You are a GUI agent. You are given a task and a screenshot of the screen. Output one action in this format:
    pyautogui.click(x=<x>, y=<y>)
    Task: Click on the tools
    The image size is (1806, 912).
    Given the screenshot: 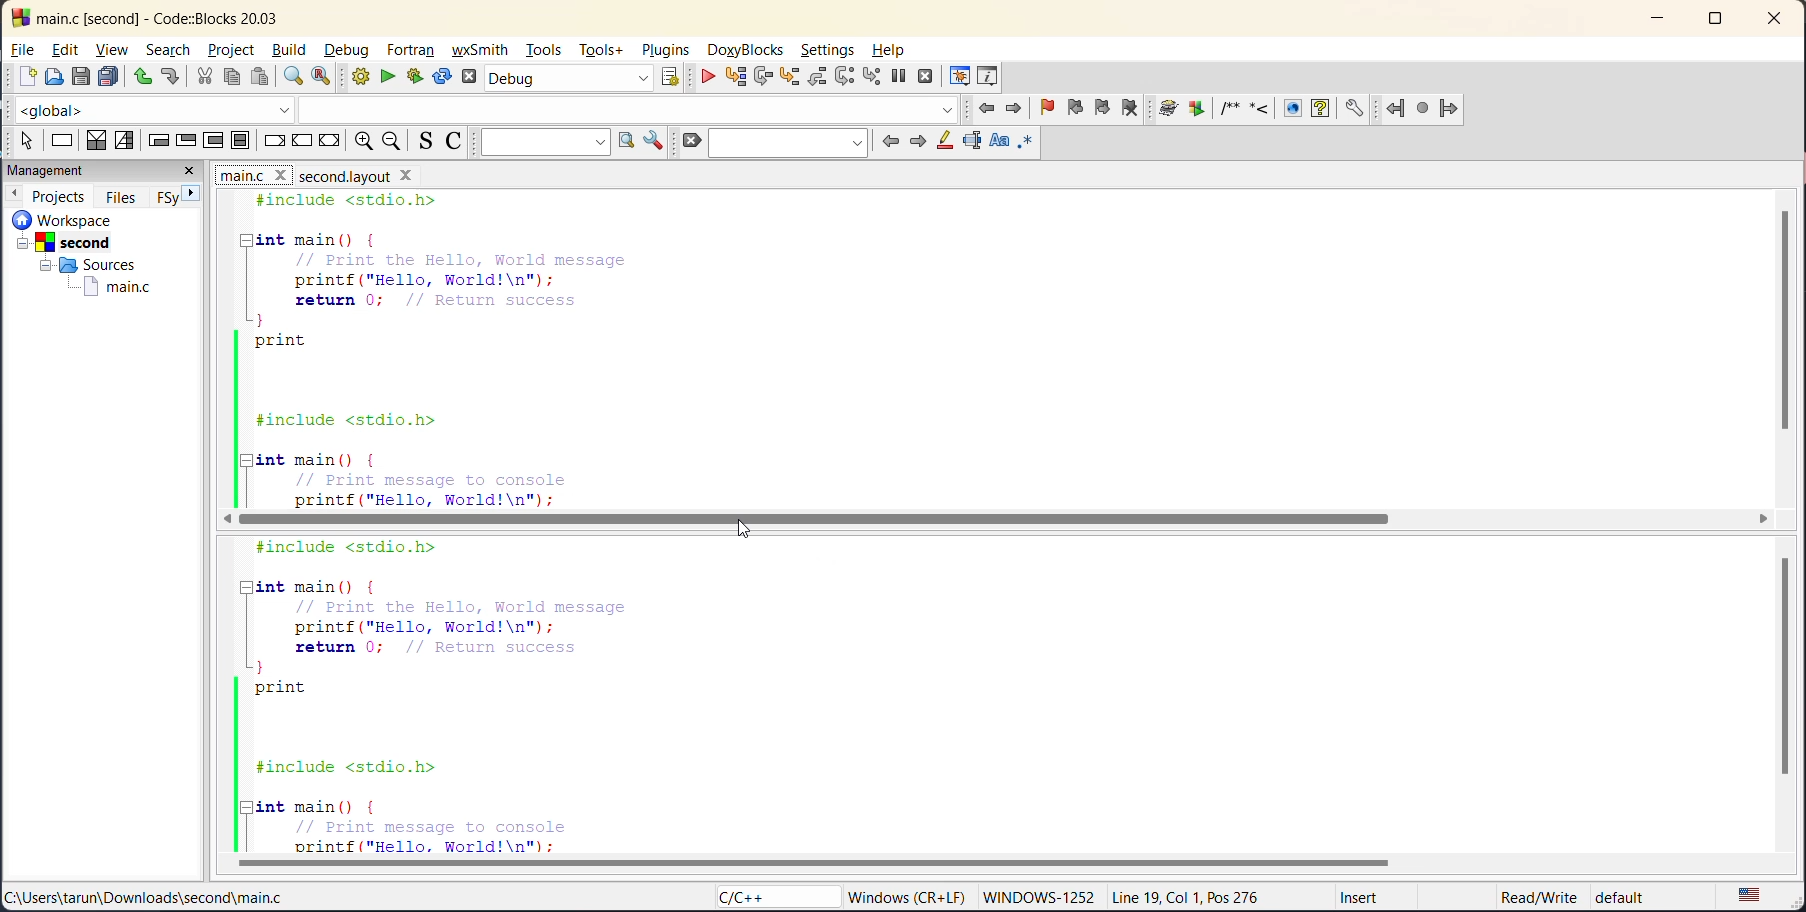 What is the action you would take?
    pyautogui.click(x=544, y=50)
    